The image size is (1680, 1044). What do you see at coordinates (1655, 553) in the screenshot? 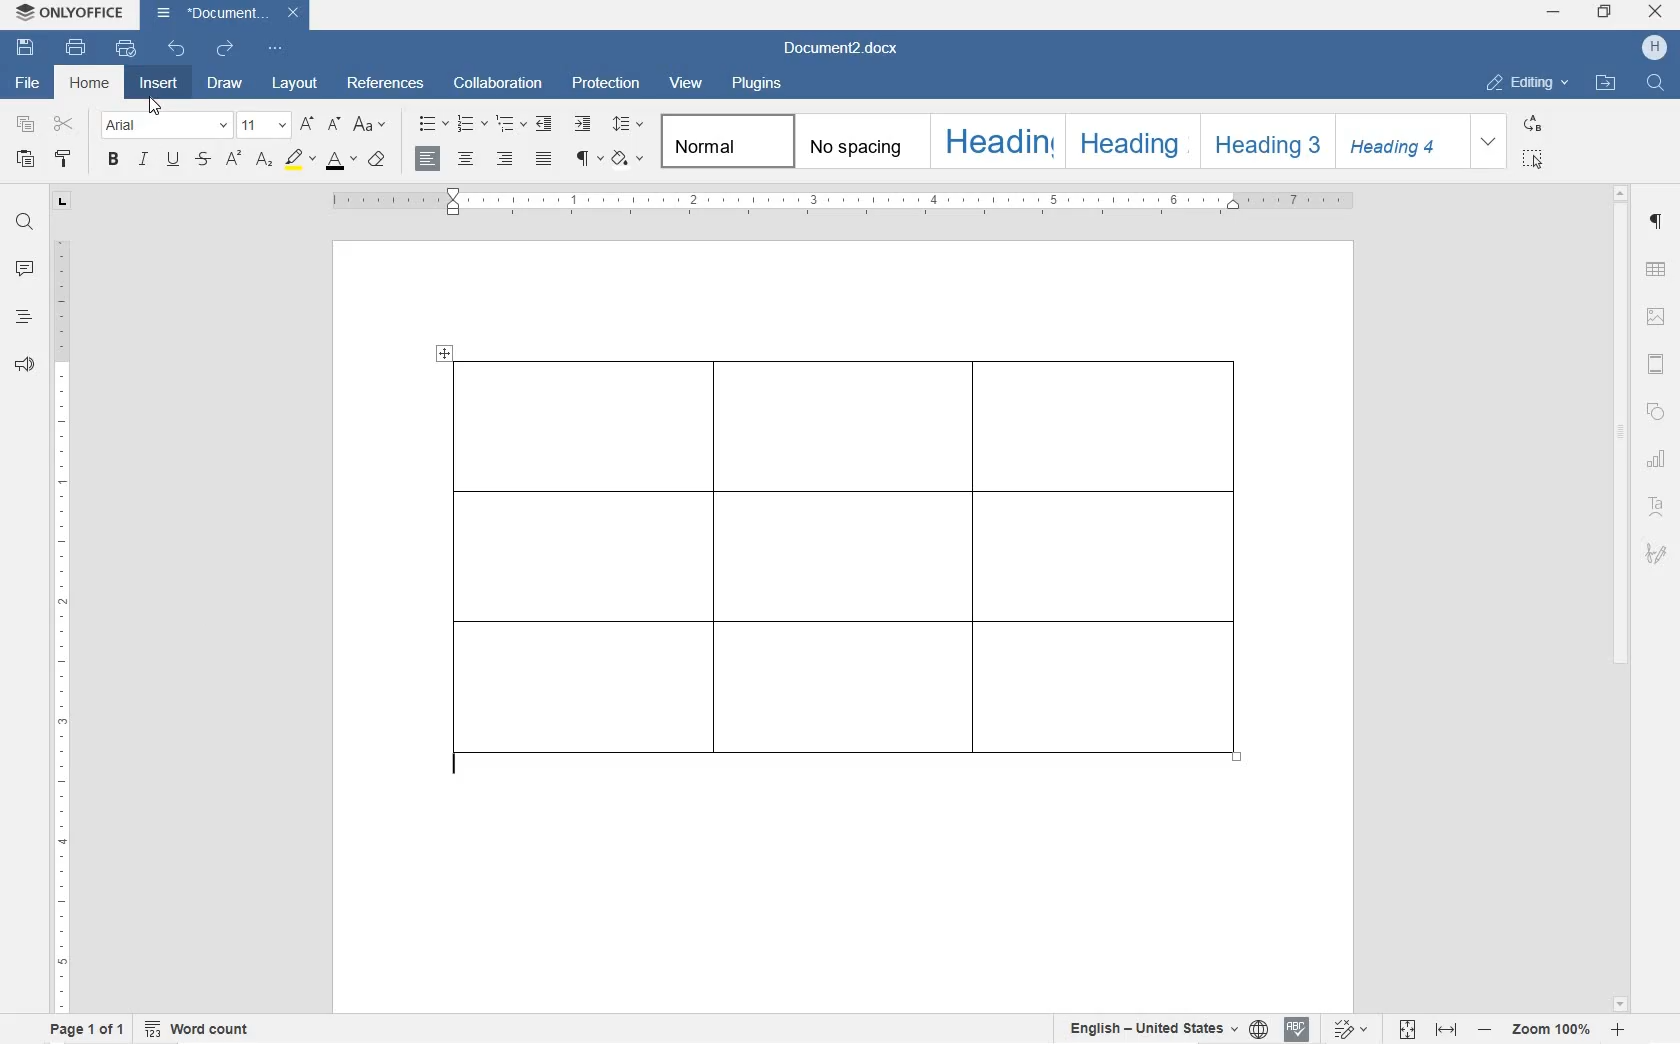
I see `signature` at bounding box center [1655, 553].